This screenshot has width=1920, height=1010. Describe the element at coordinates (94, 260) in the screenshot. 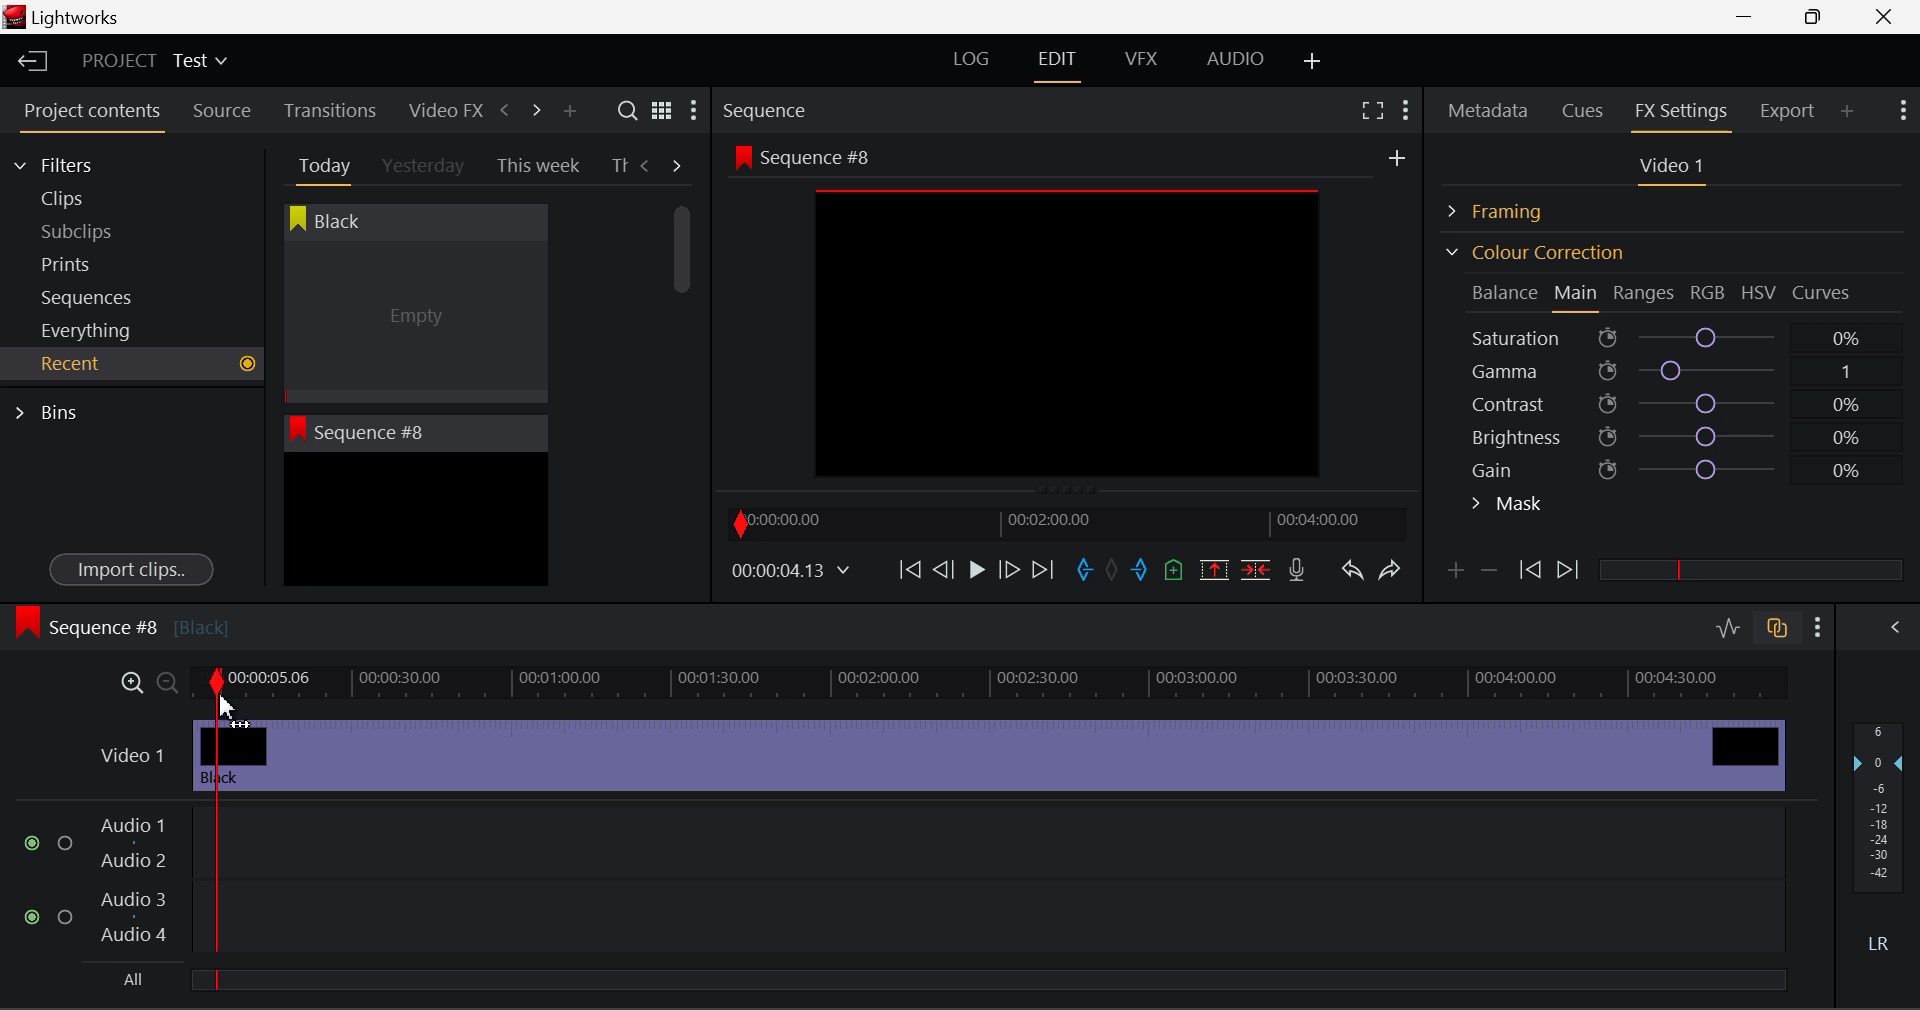

I see `Prints` at that location.